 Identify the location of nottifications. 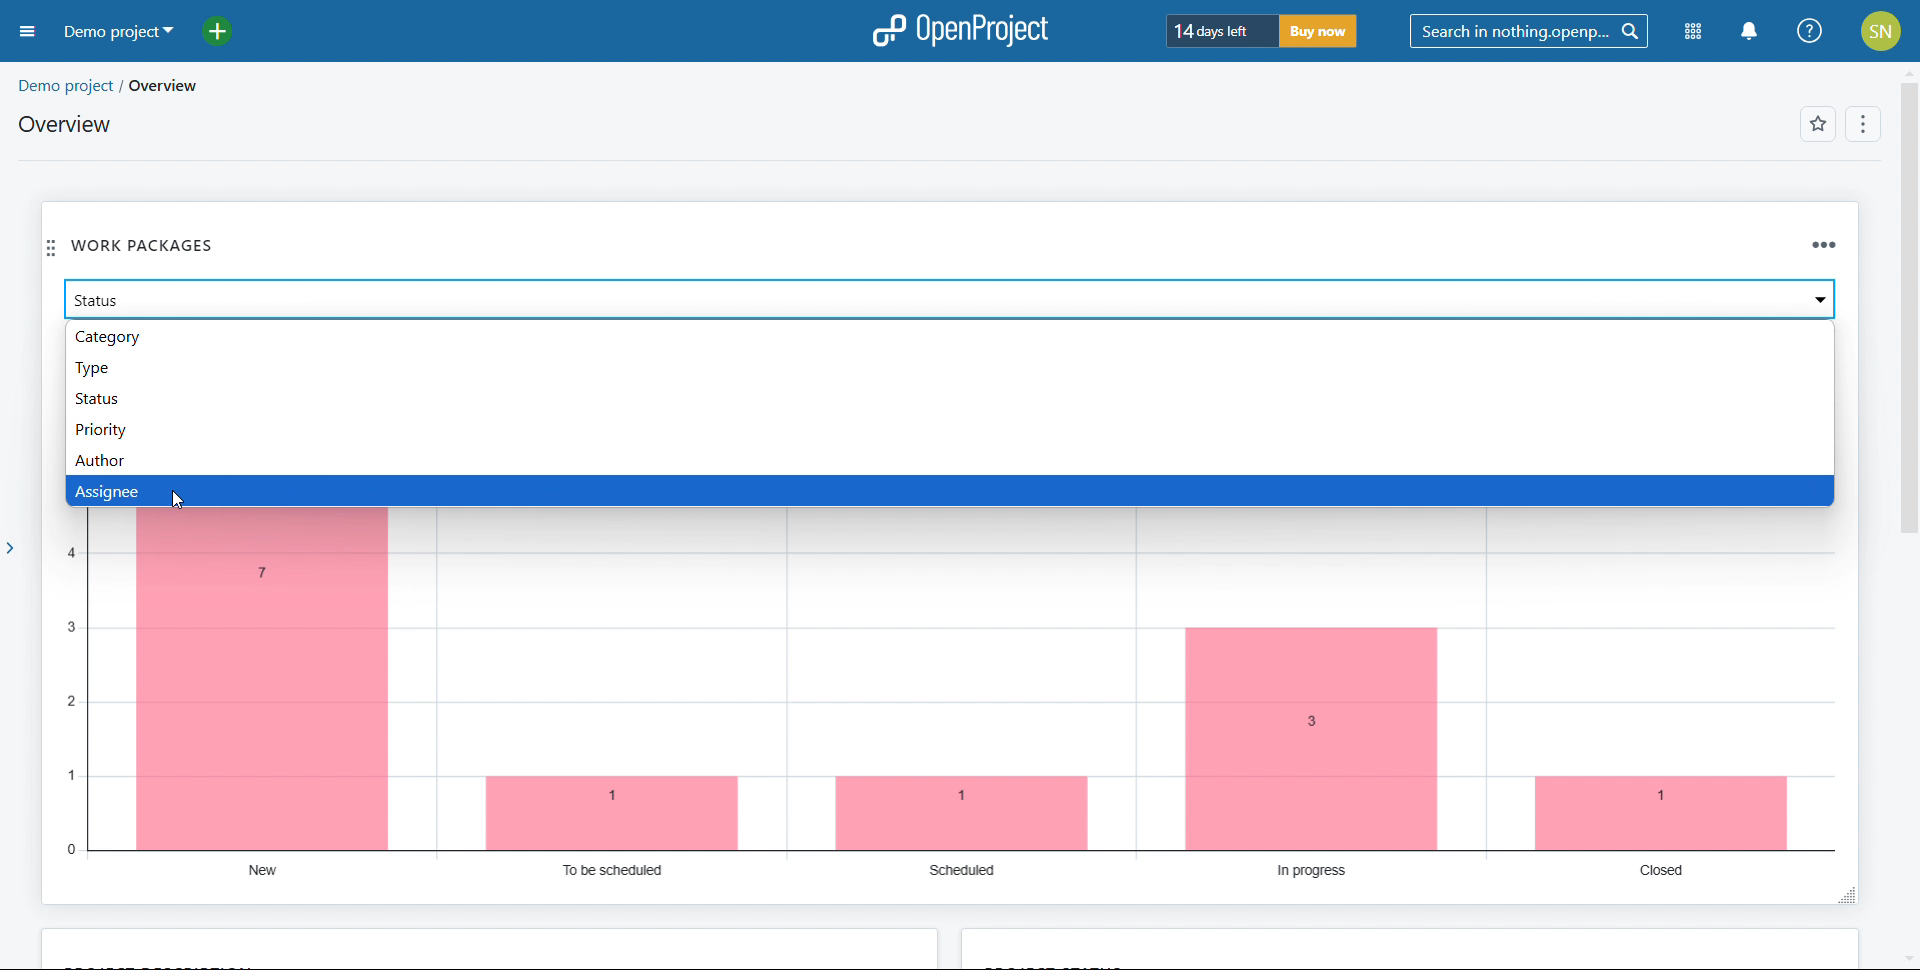
(1750, 33).